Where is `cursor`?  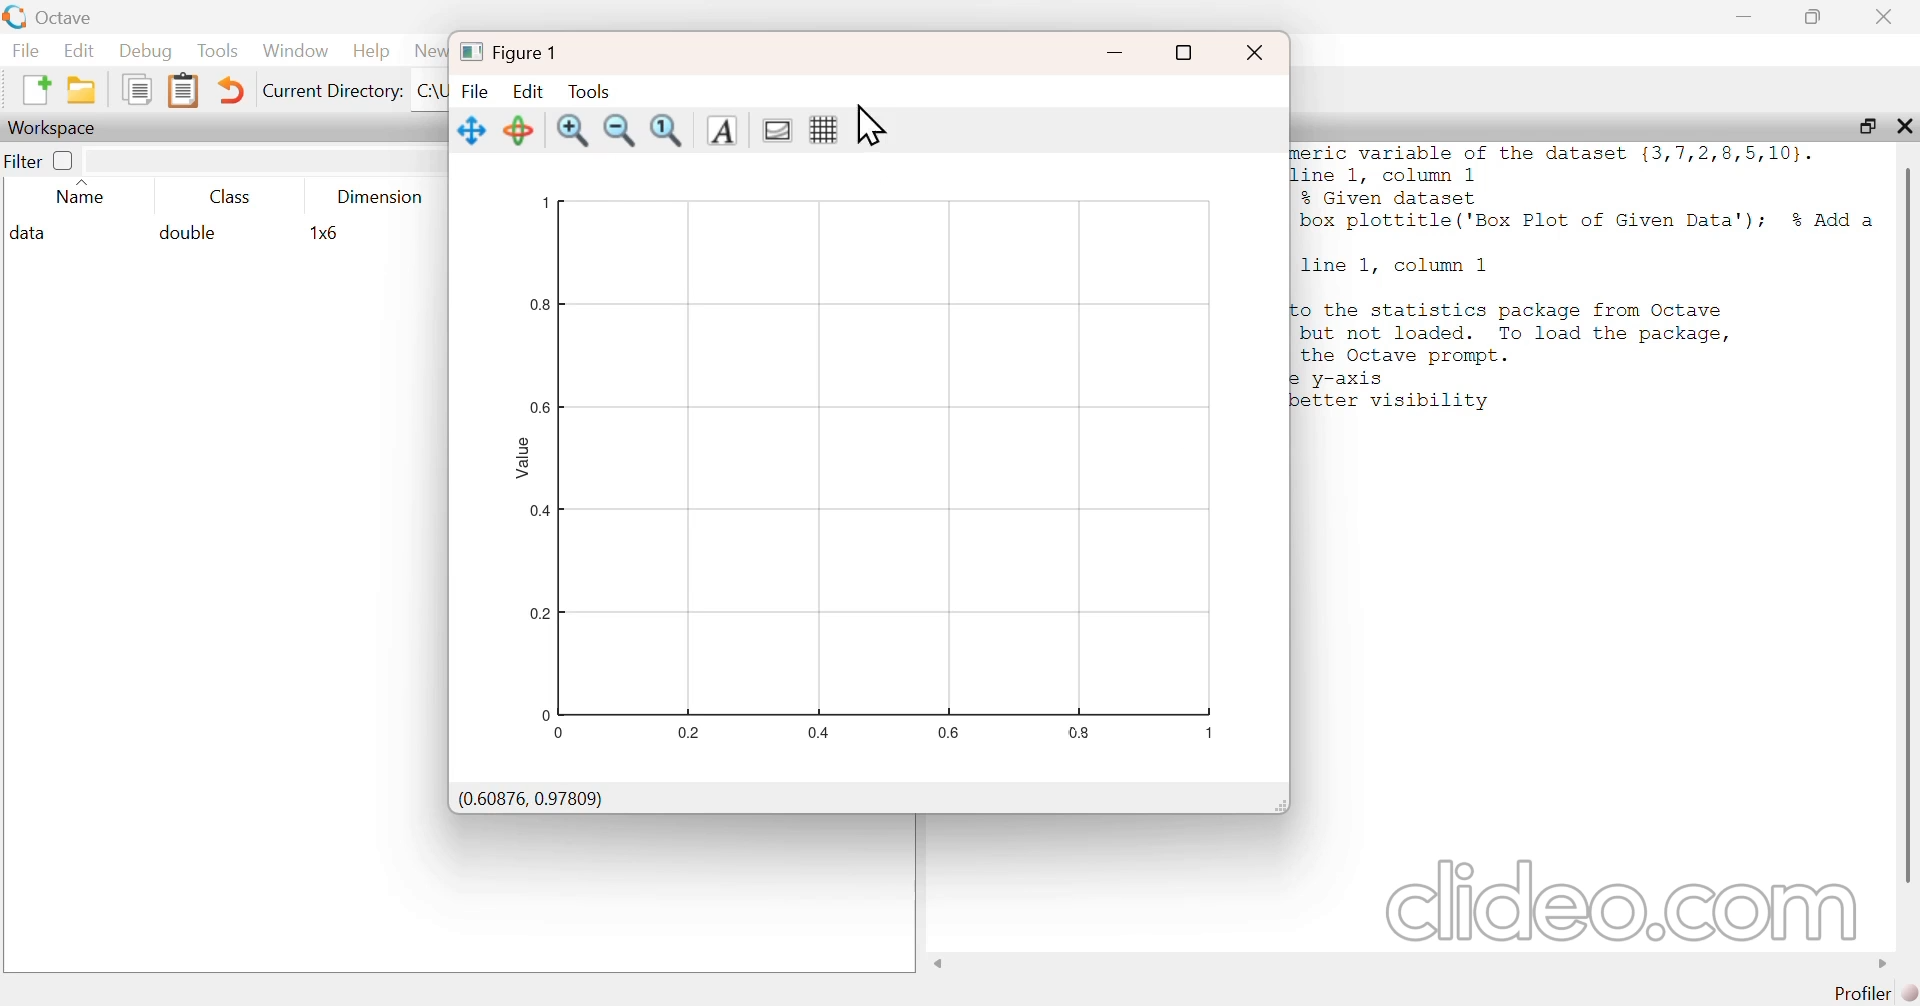 cursor is located at coordinates (1598, 561).